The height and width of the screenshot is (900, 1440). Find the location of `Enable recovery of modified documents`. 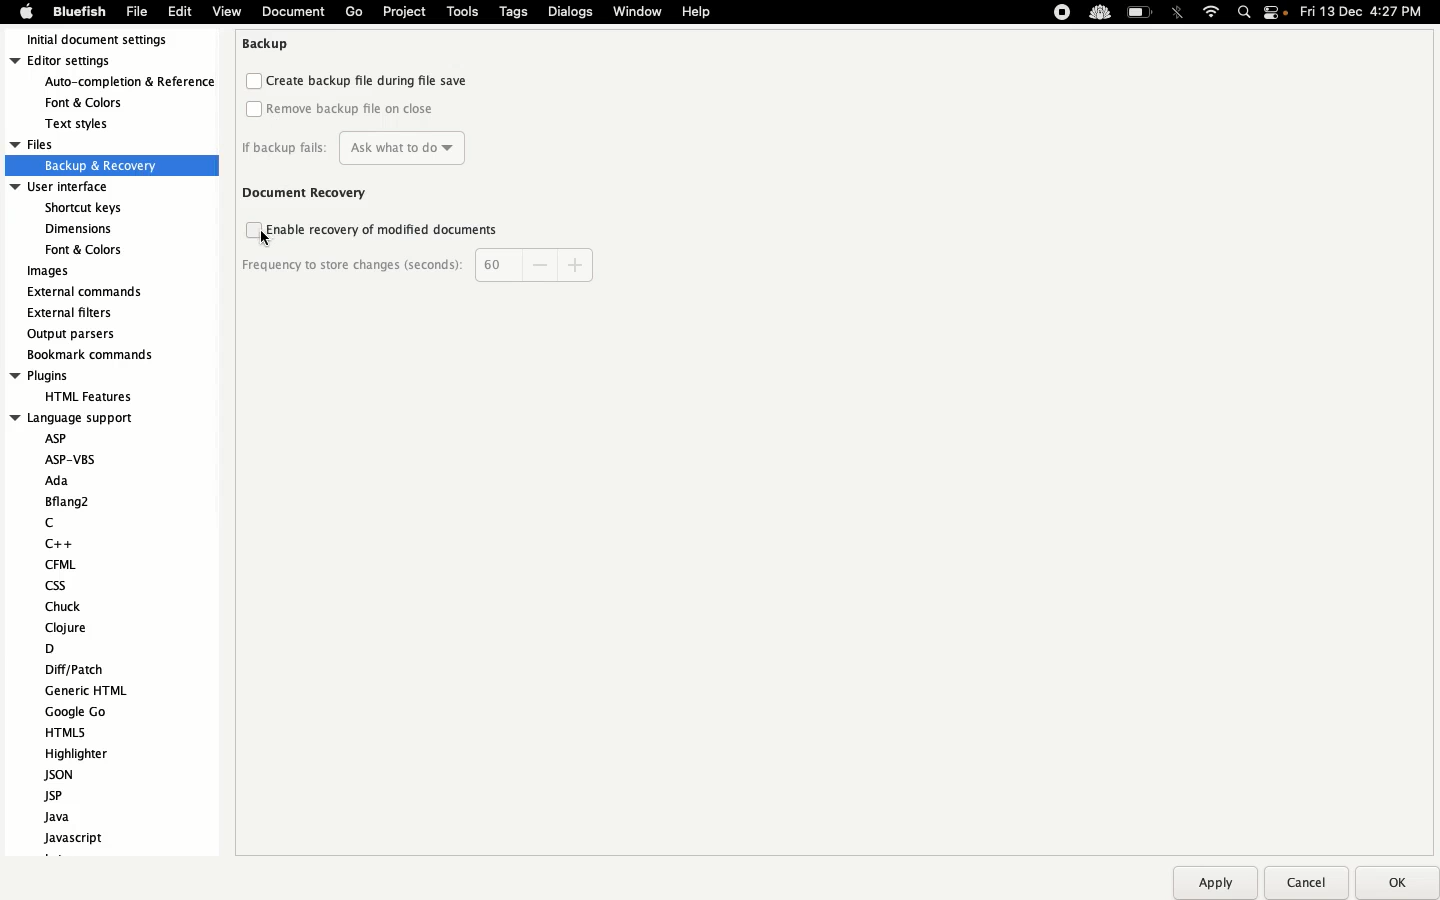

Enable recovery of modified documents is located at coordinates (376, 230).